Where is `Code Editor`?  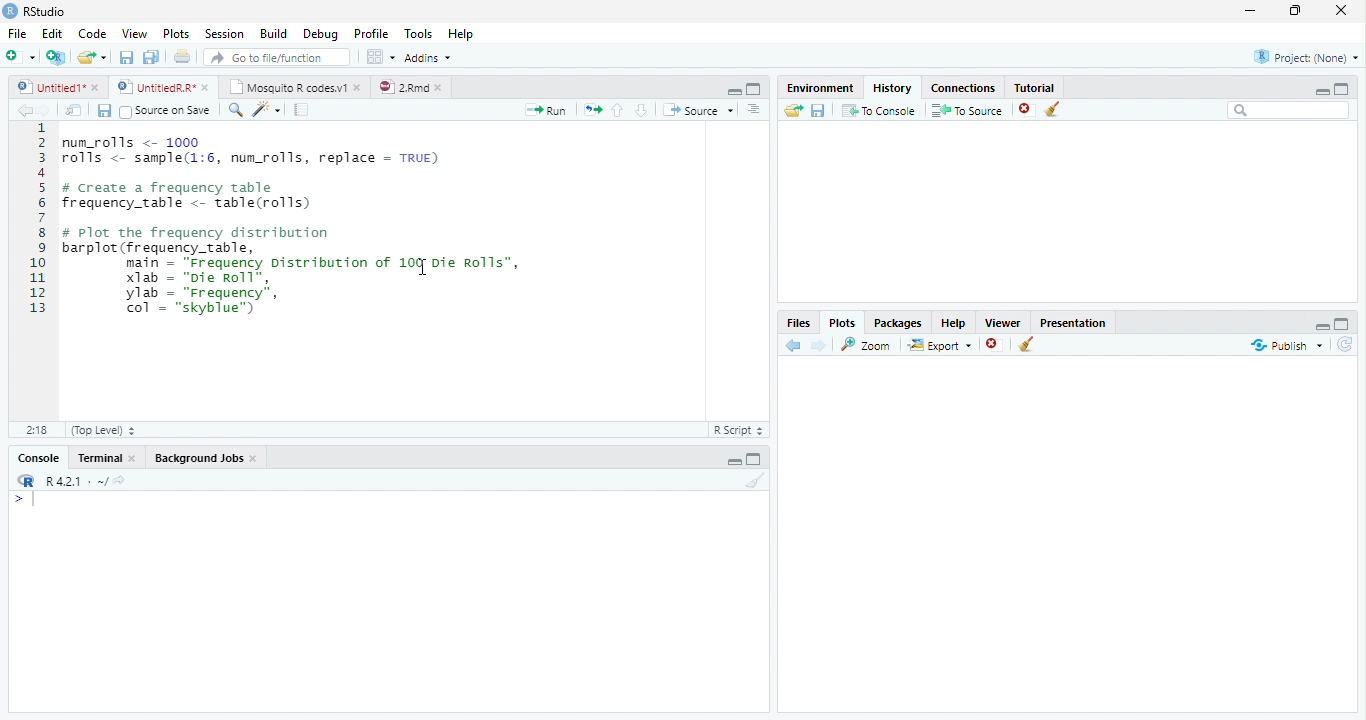 Code Editor is located at coordinates (362, 271).